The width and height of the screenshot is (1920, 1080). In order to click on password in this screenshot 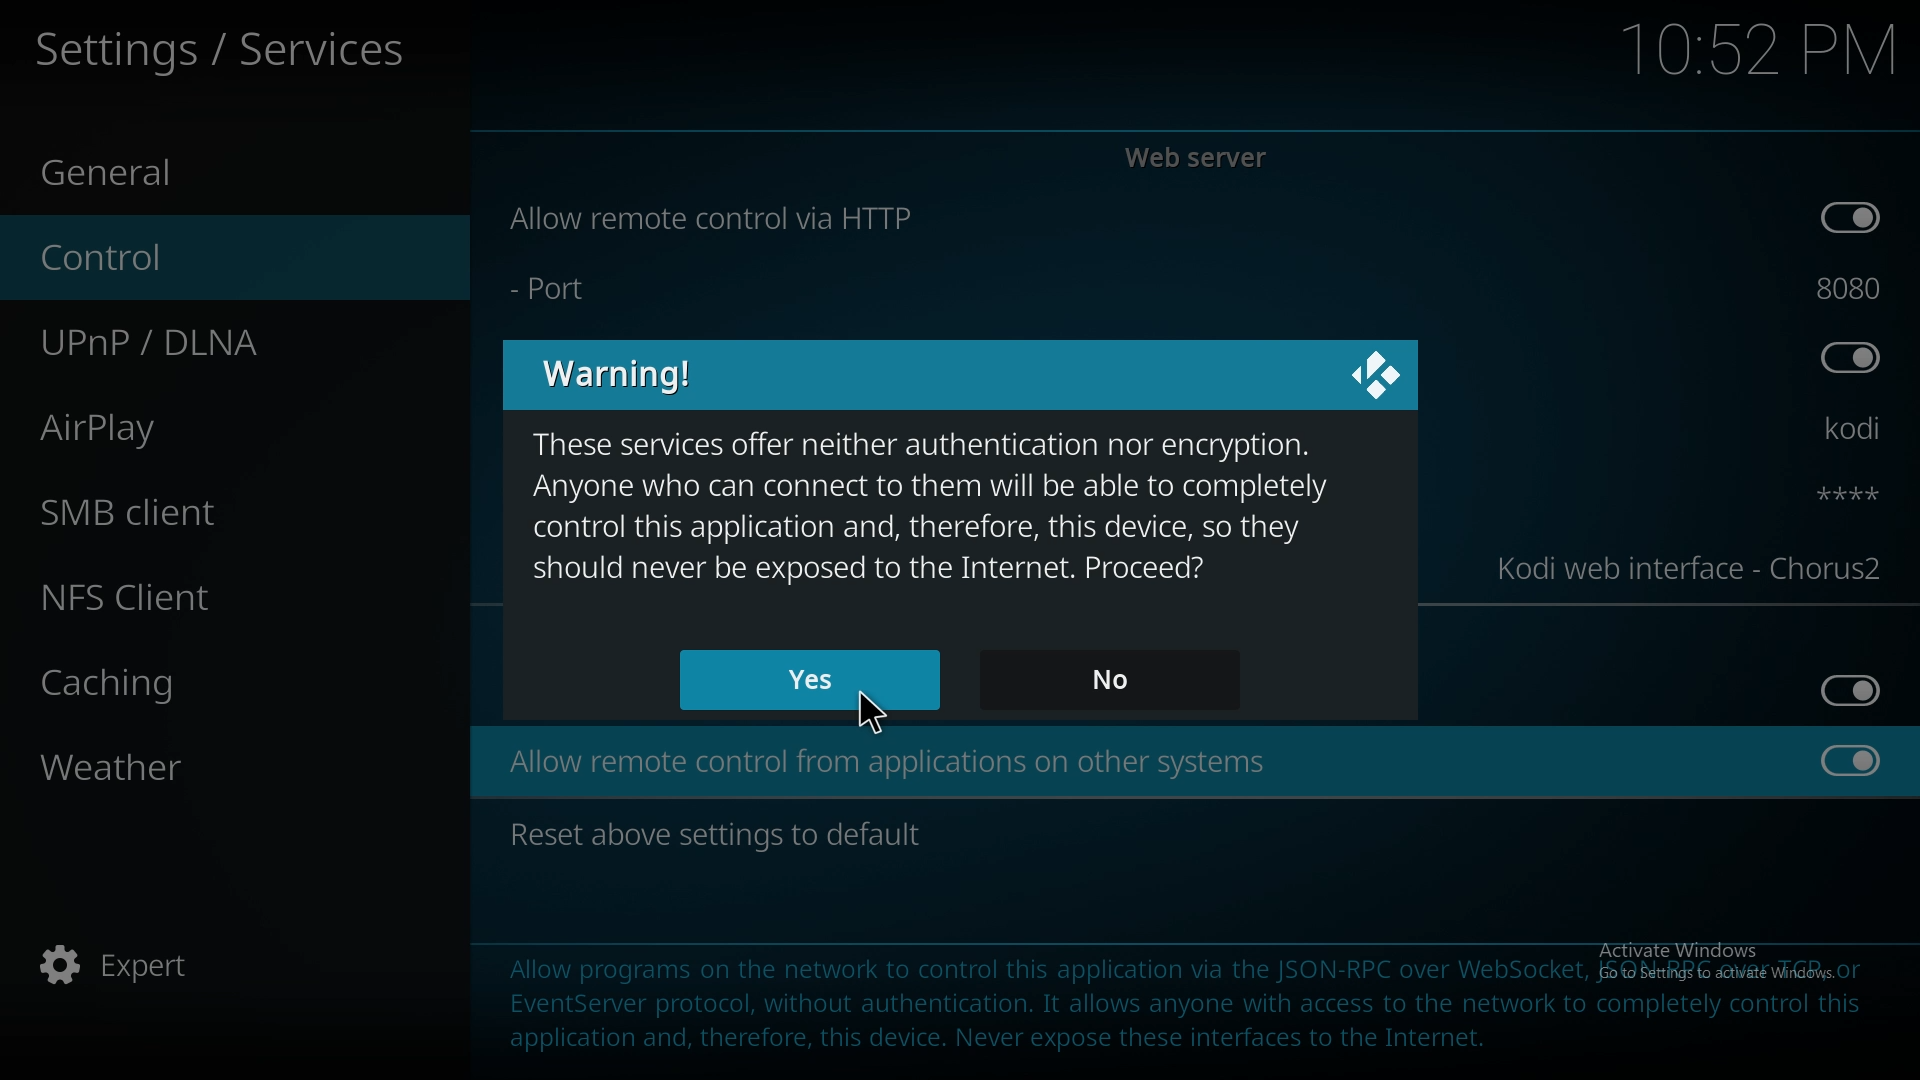, I will do `click(1831, 493)`.